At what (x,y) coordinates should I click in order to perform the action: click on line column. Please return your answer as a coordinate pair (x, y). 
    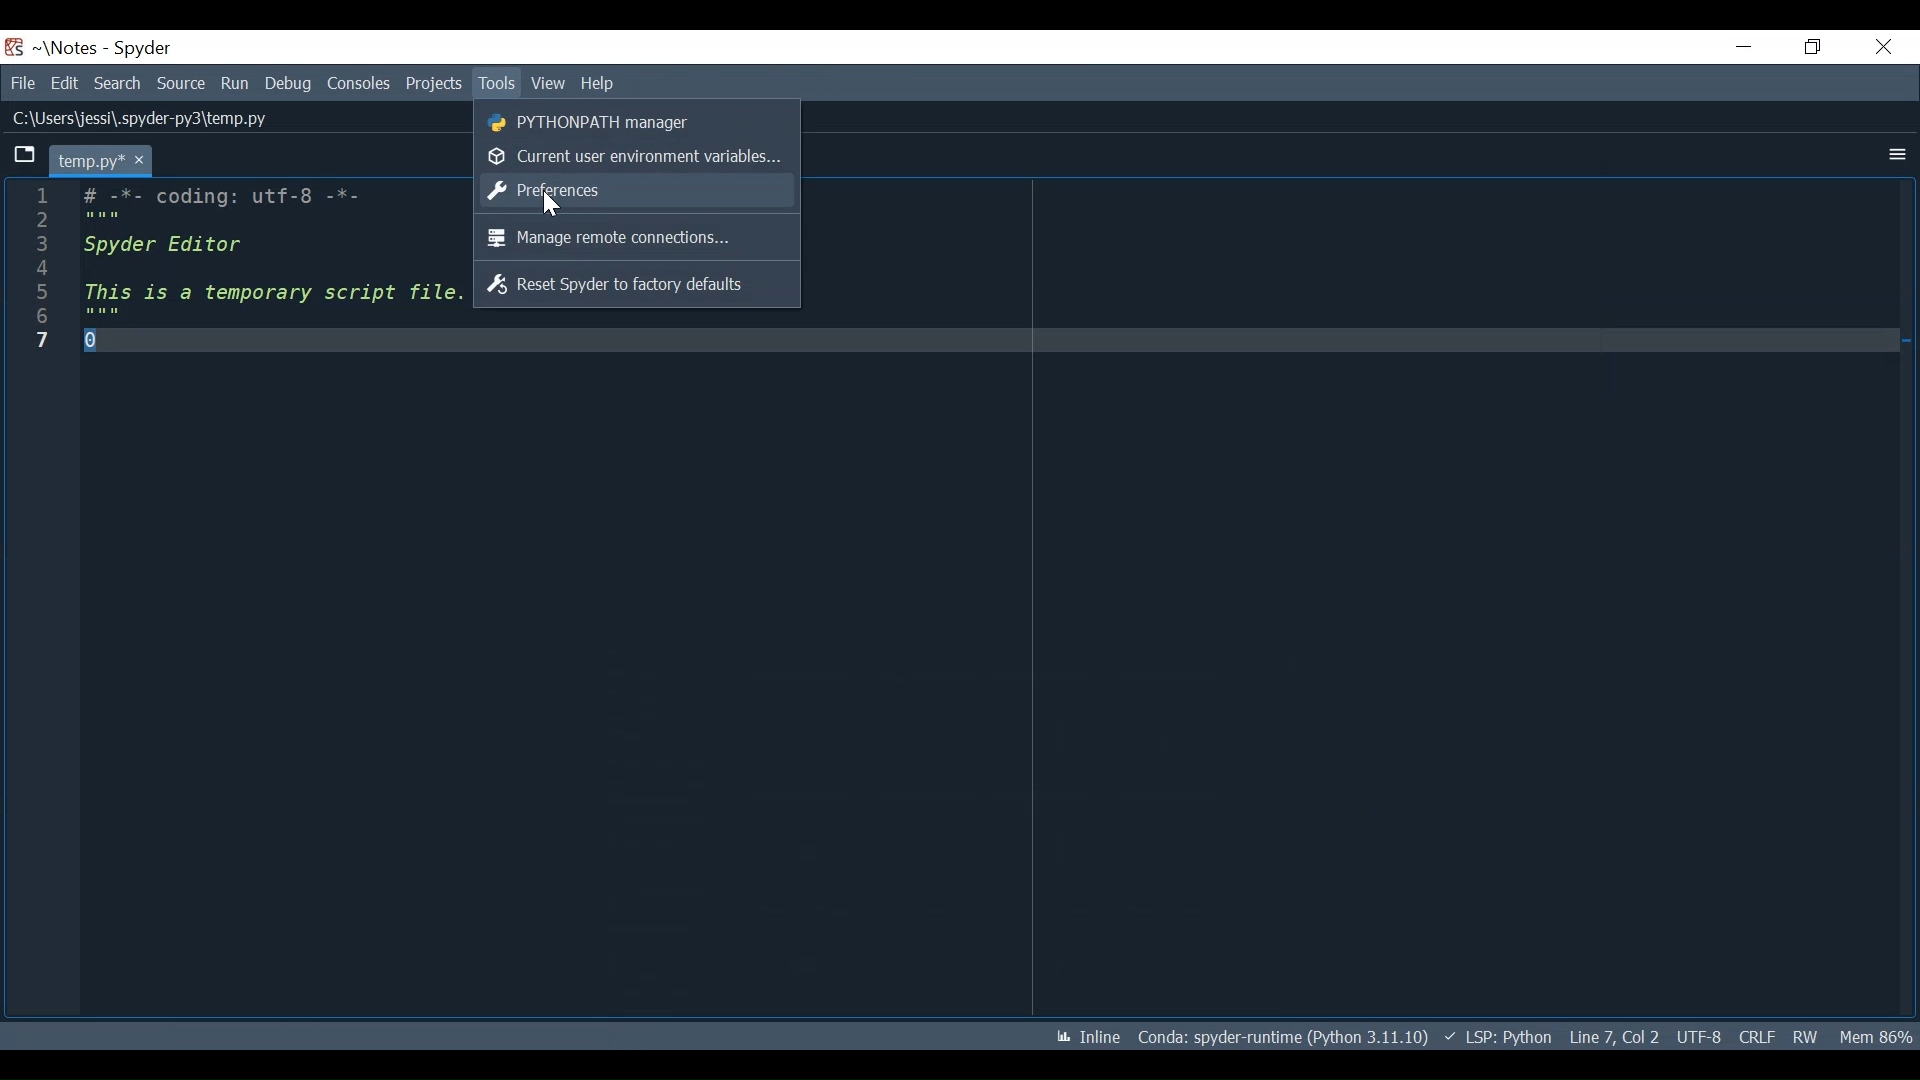
    Looking at the image, I should click on (45, 600).